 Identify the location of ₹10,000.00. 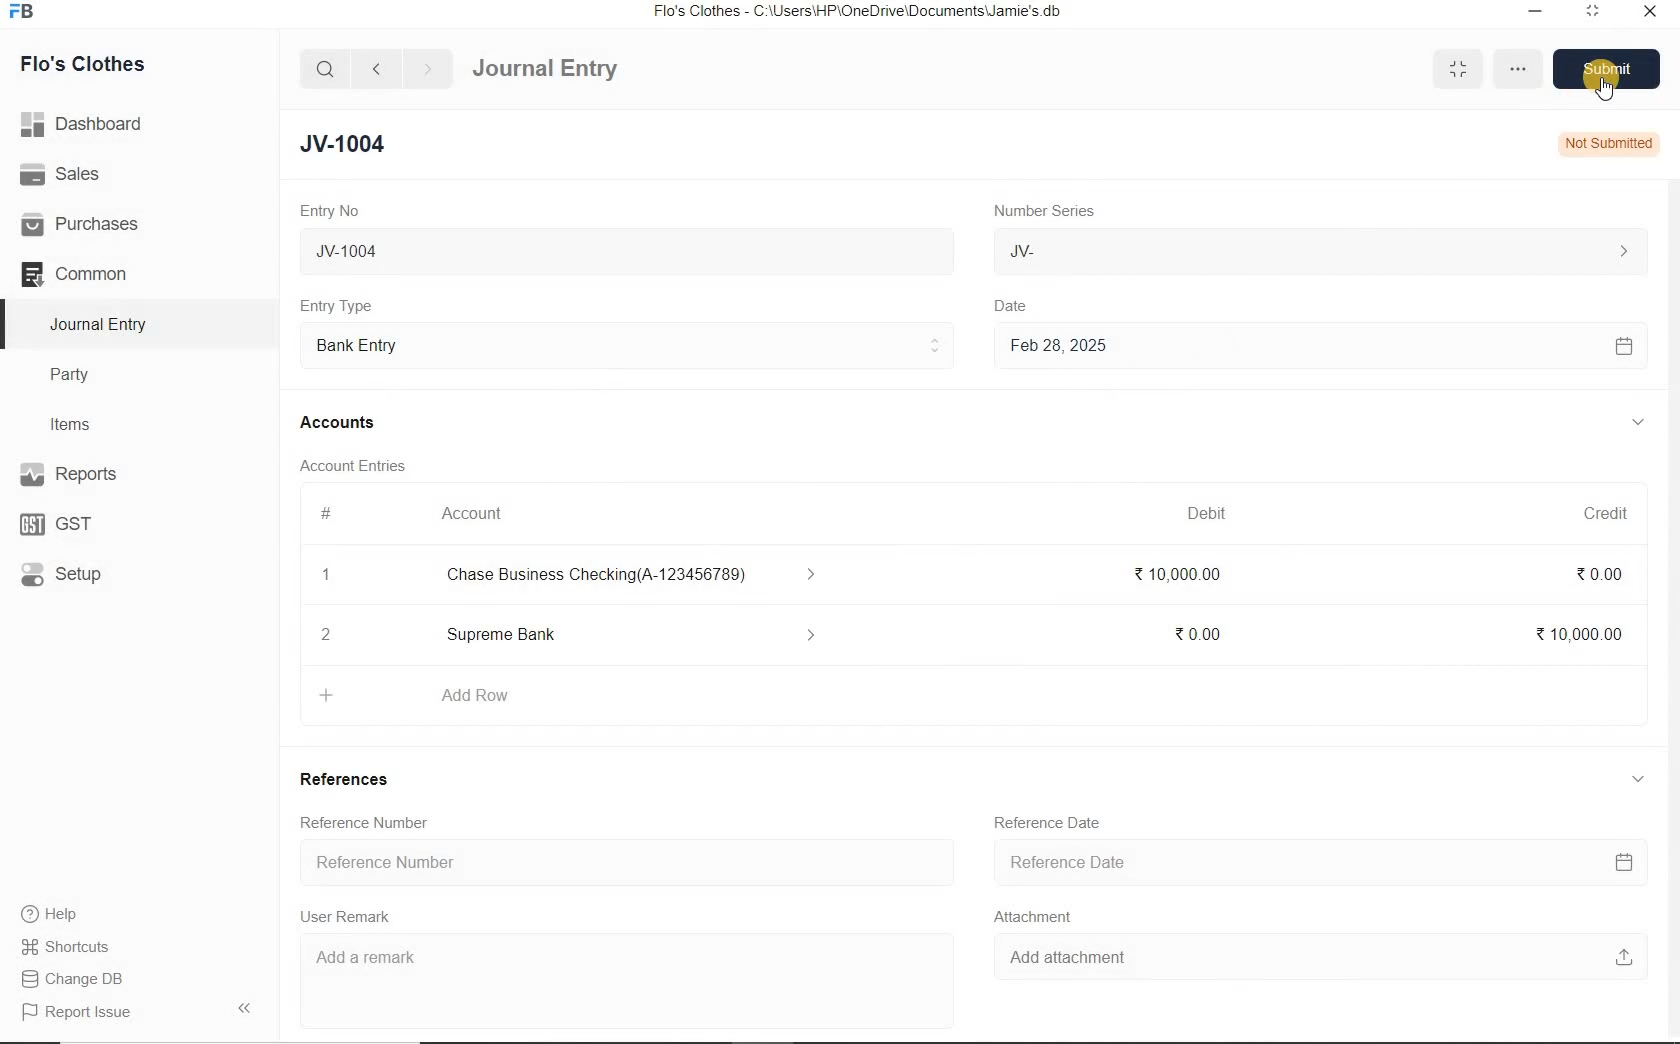
(1573, 632).